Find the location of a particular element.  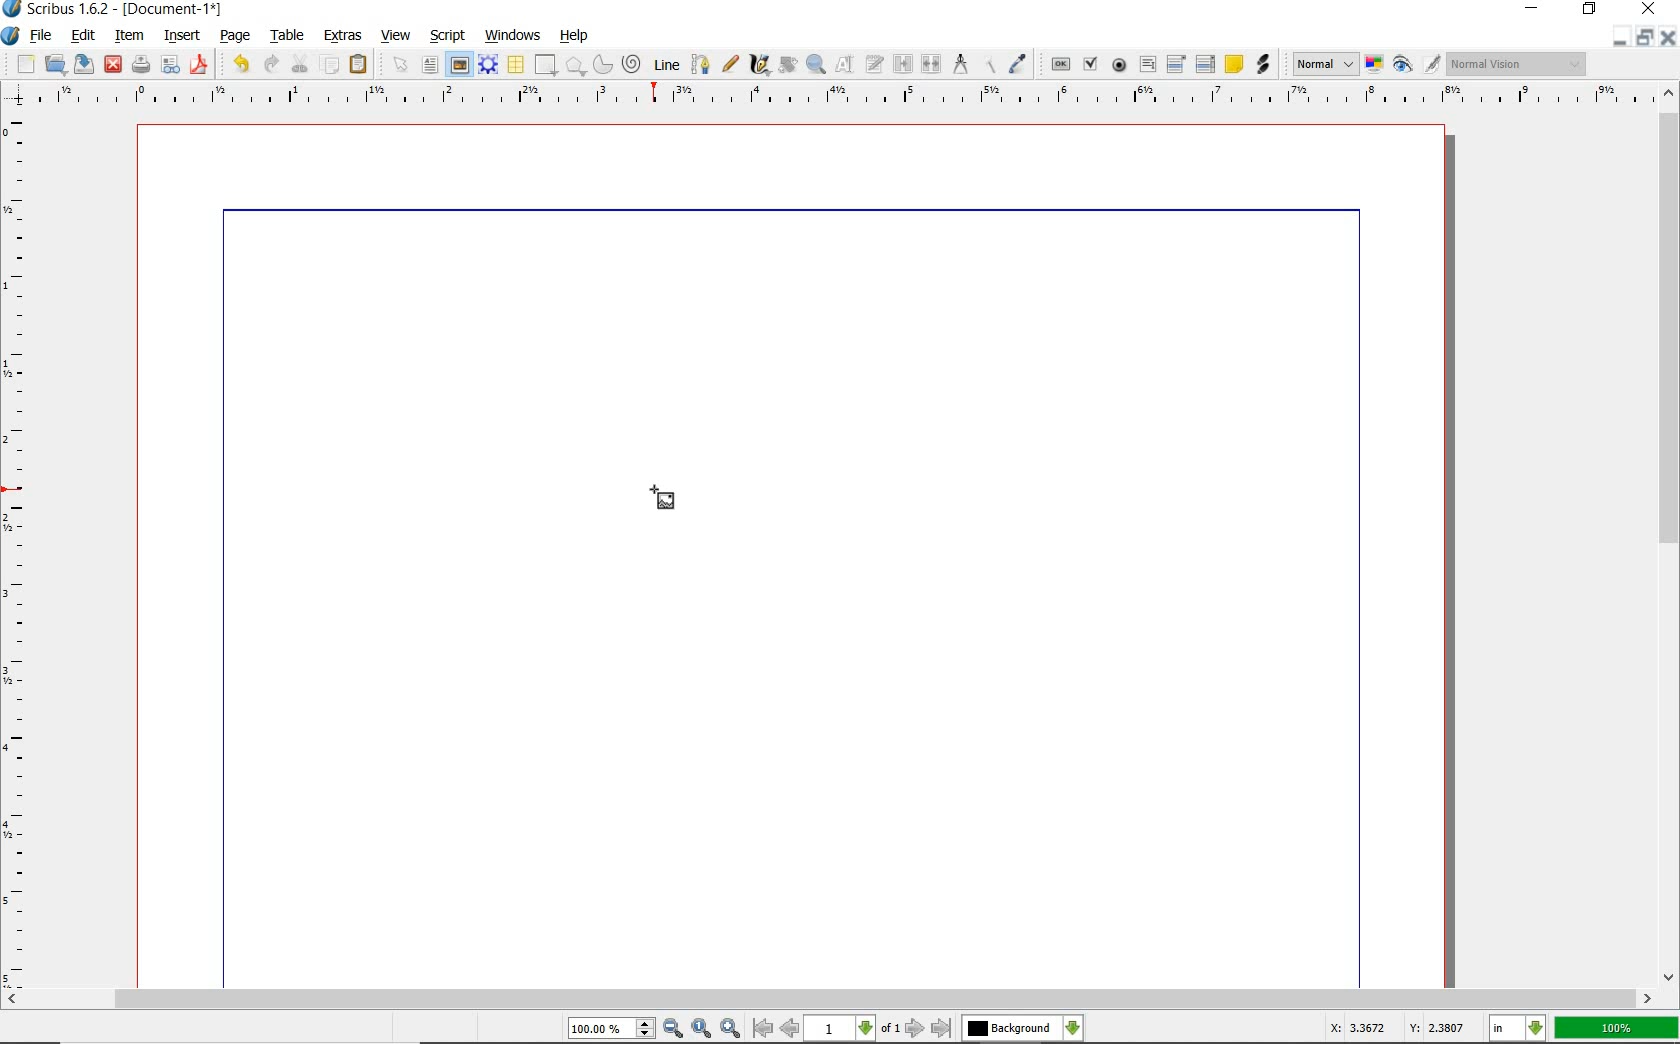

system logo is located at coordinates (10, 35).